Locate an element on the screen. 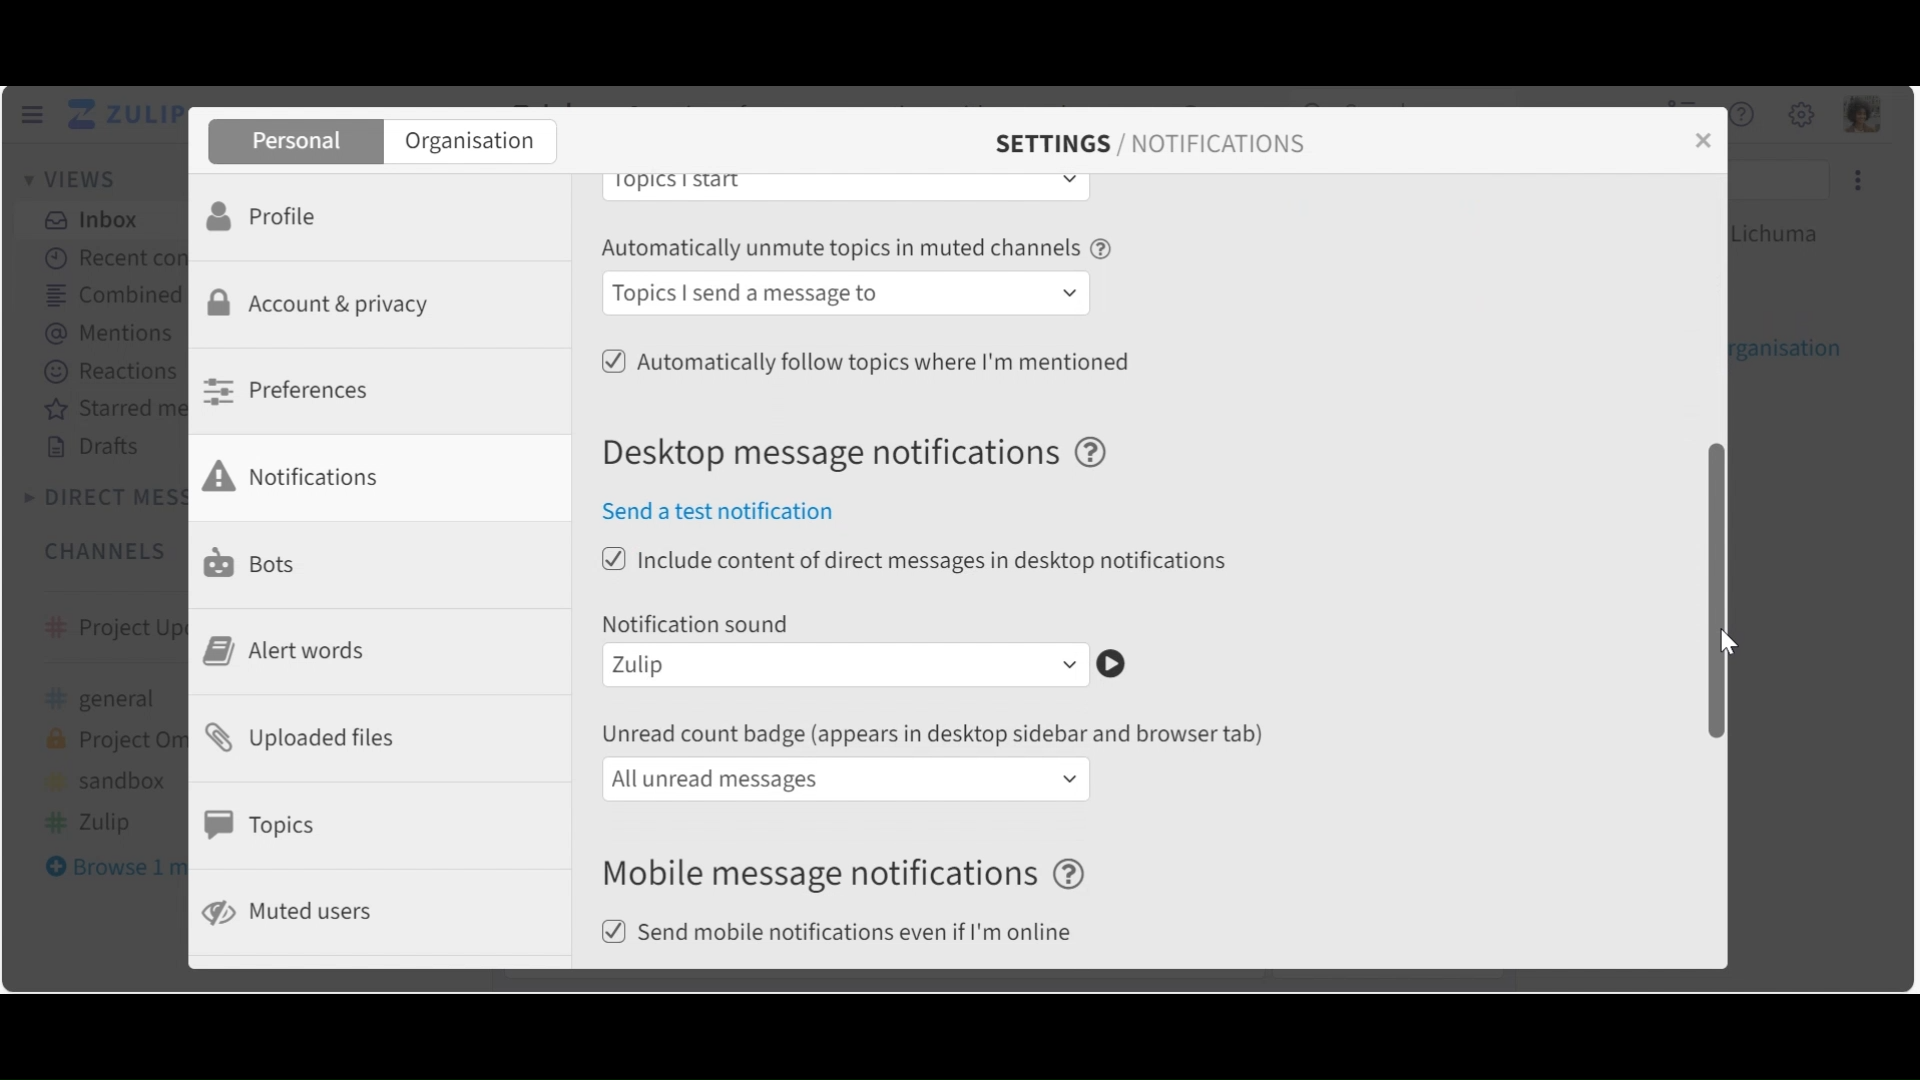 This screenshot has height=1080, width=1920. Vertical Scroll bar is located at coordinates (1715, 590).